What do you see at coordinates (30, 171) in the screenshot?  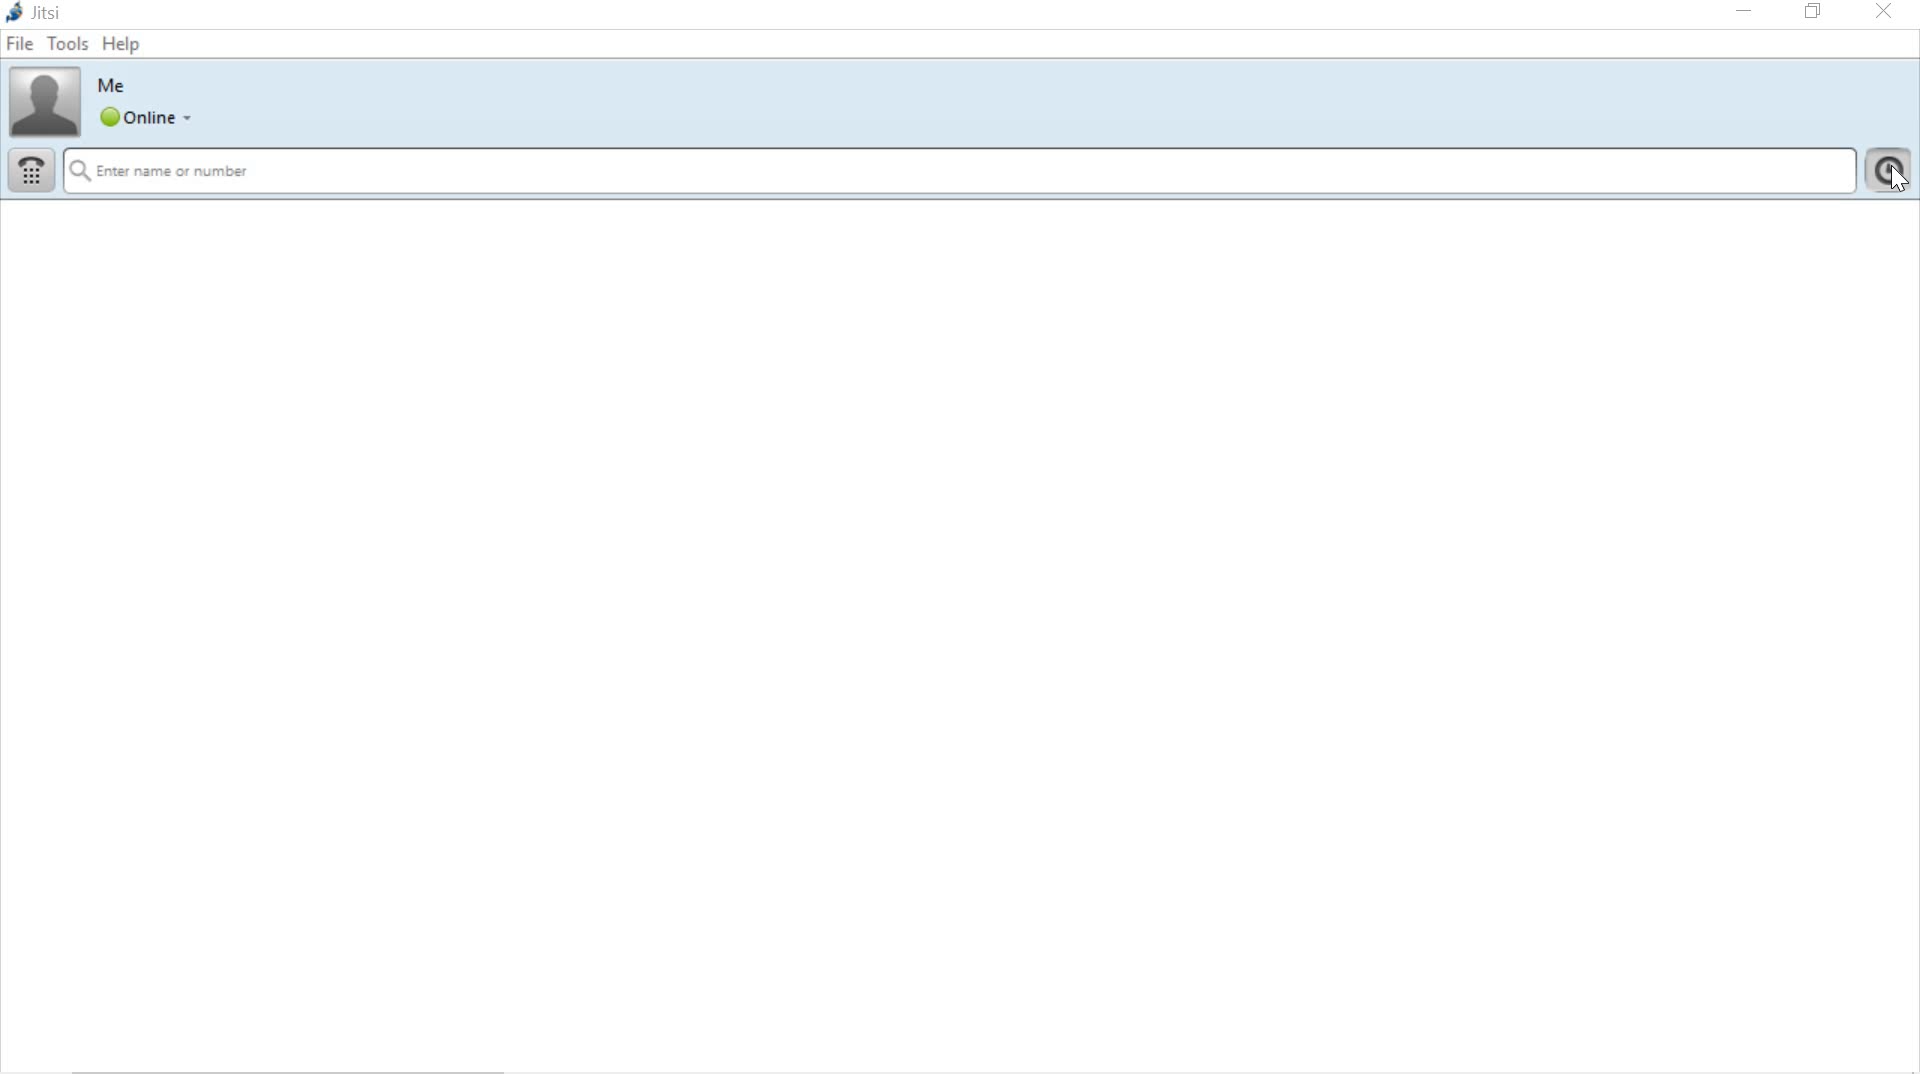 I see `dial pad` at bounding box center [30, 171].